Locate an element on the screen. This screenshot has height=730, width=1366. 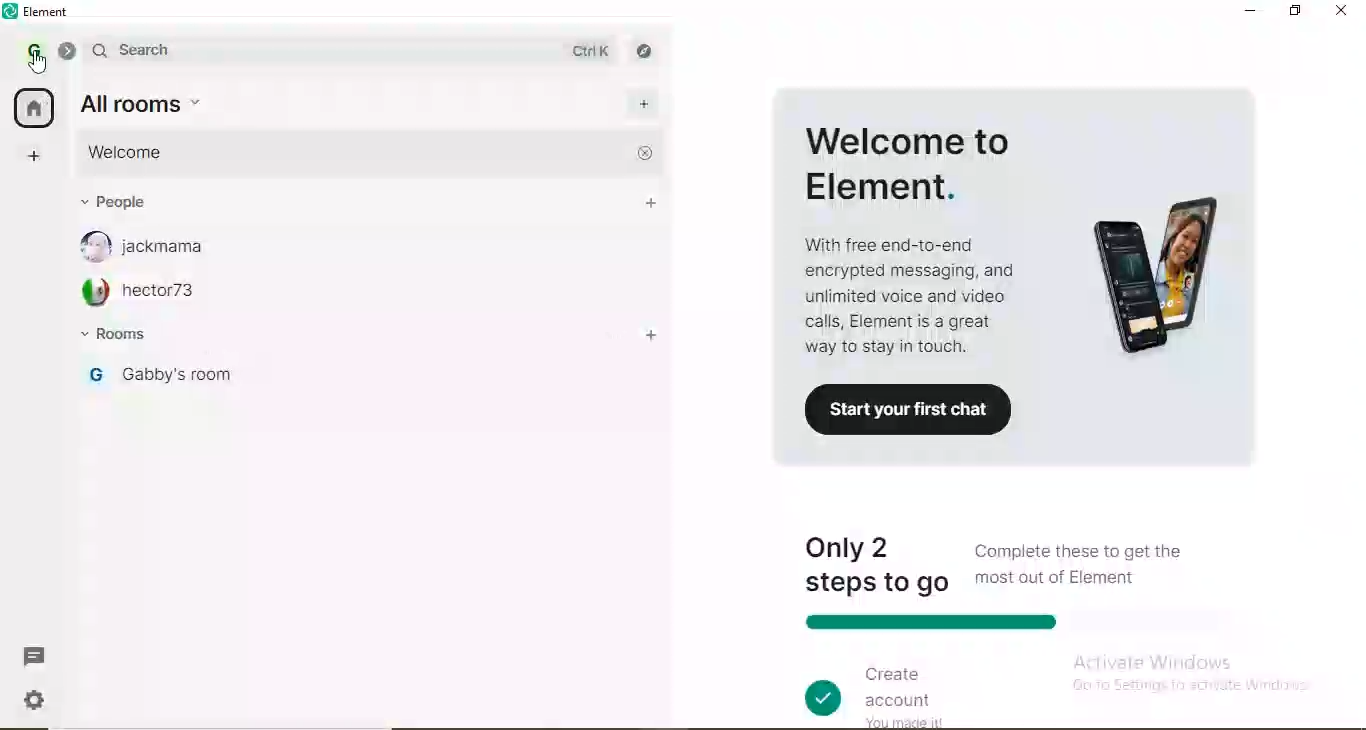
jackmama is located at coordinates (169, 250).